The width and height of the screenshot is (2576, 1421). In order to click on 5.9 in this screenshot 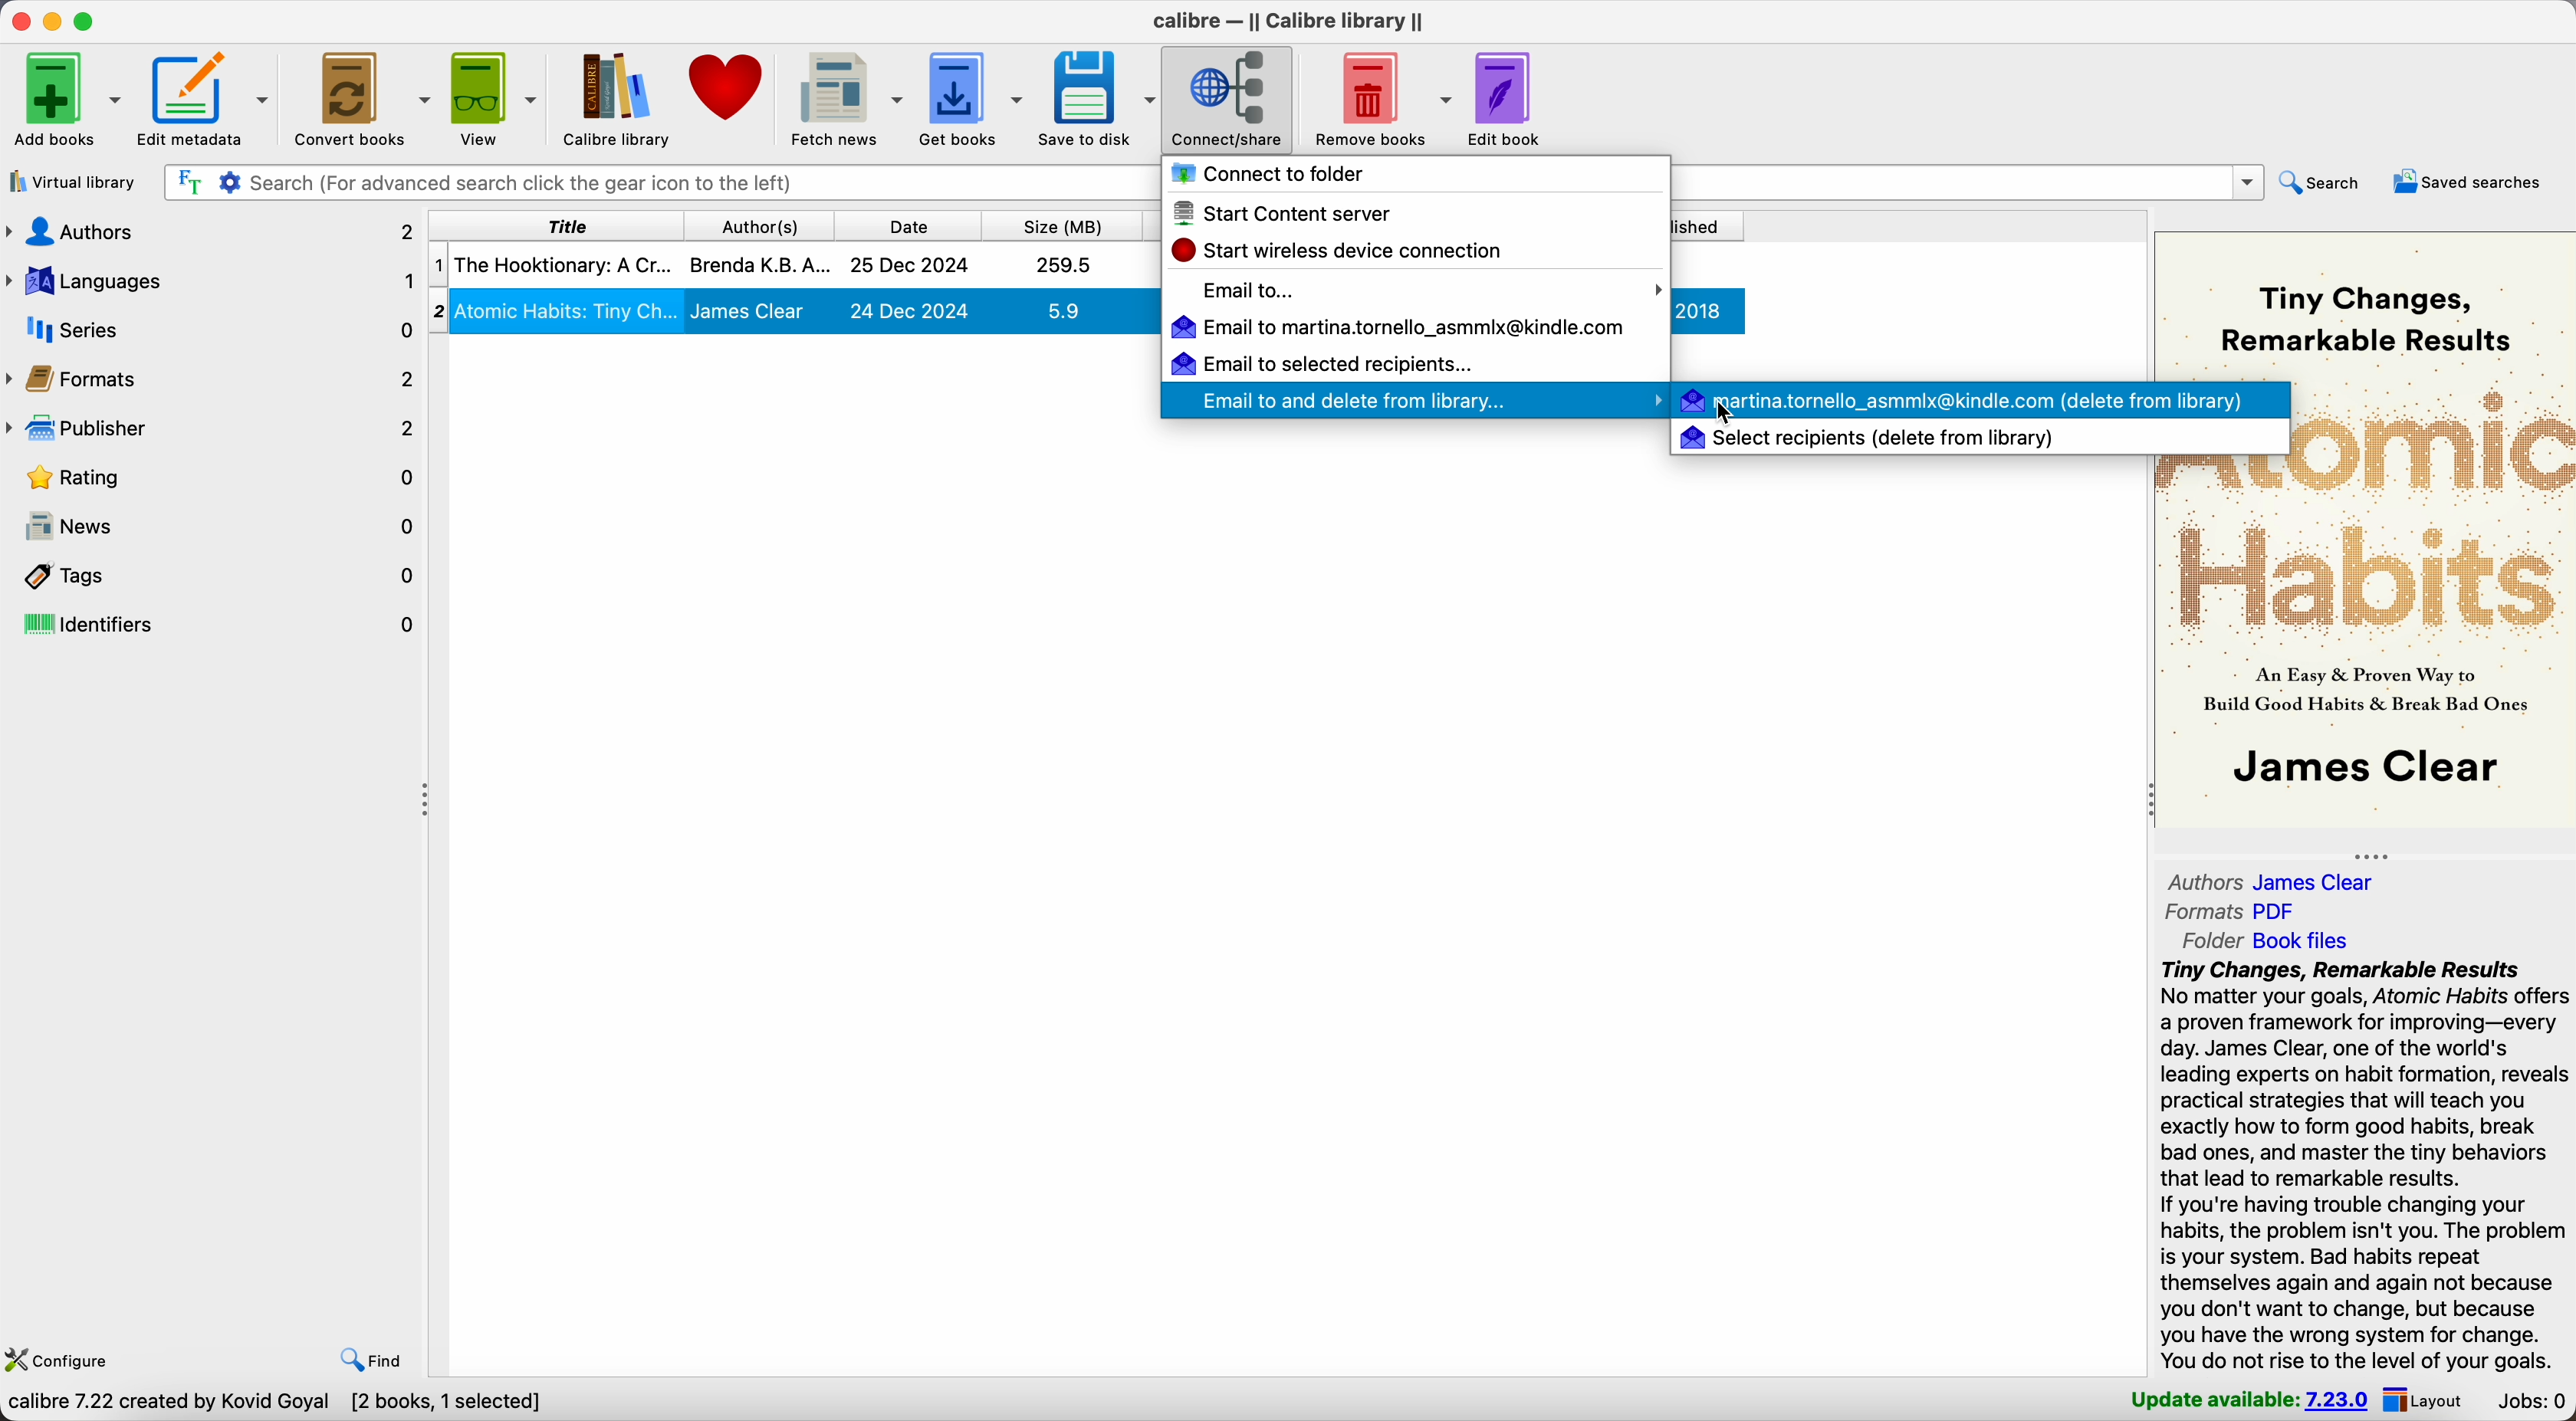, I will do `click(1063, 310)`.